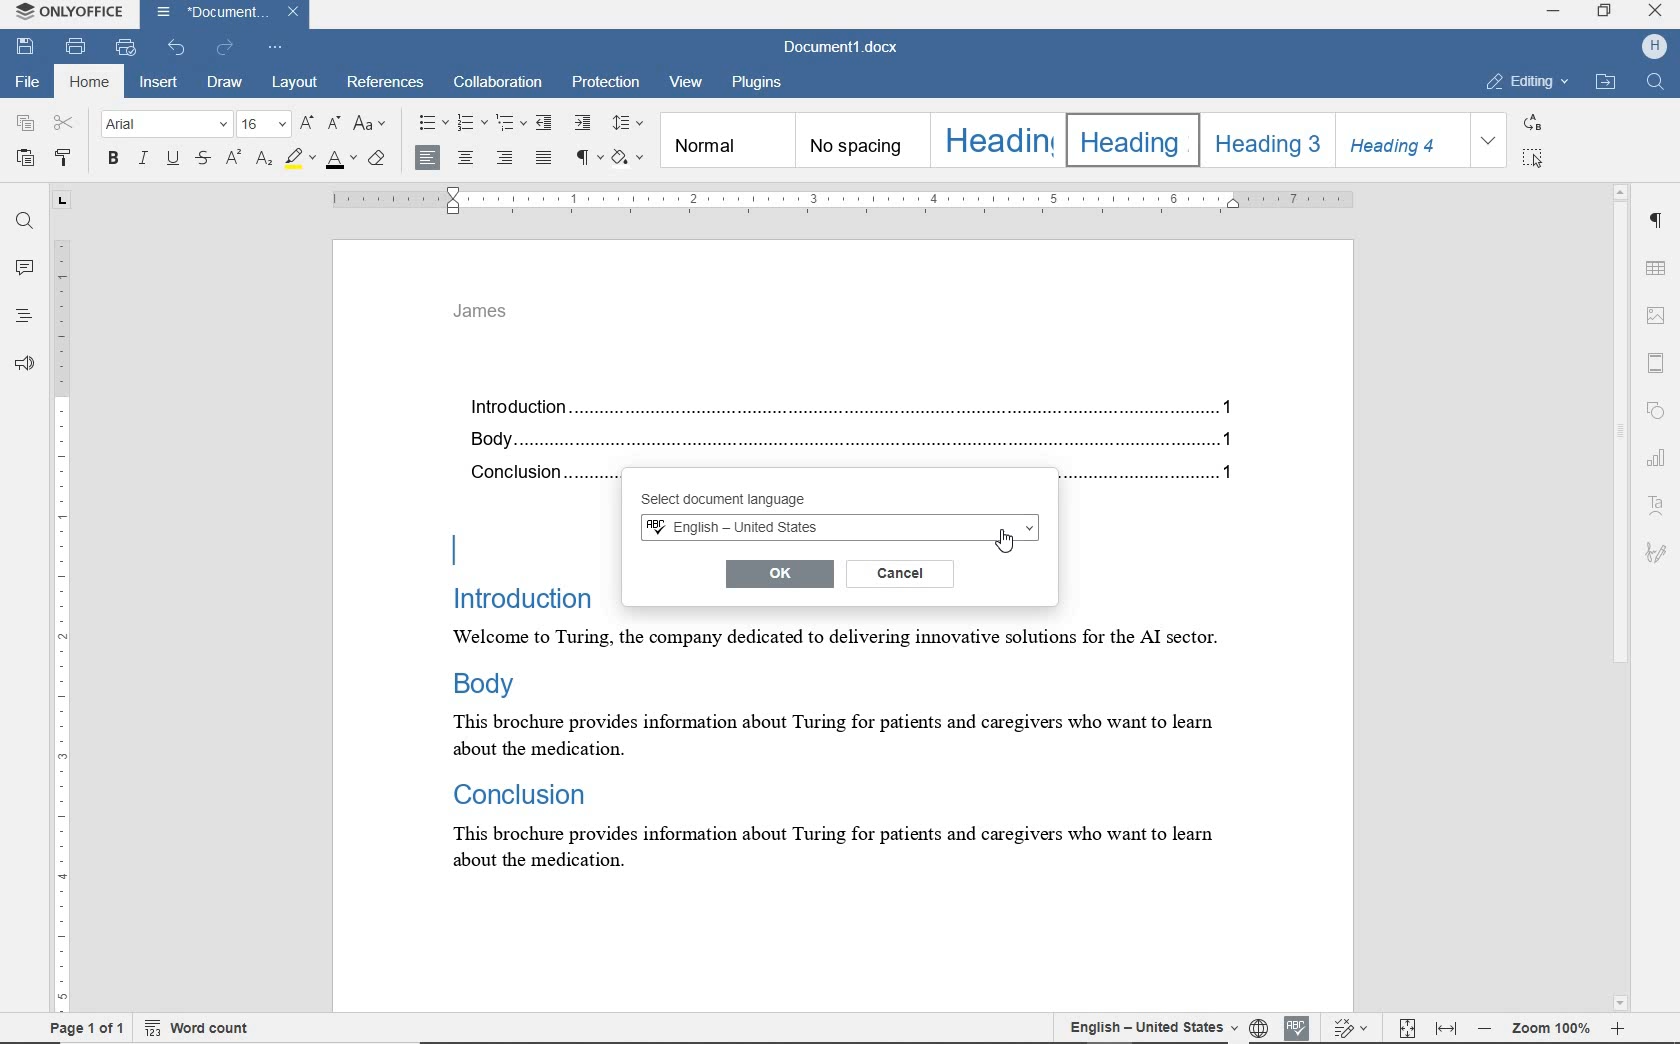  What do you see at coordinates (26, 124) in the screenshot?
I see `copy` at bounding box center [26, 124].